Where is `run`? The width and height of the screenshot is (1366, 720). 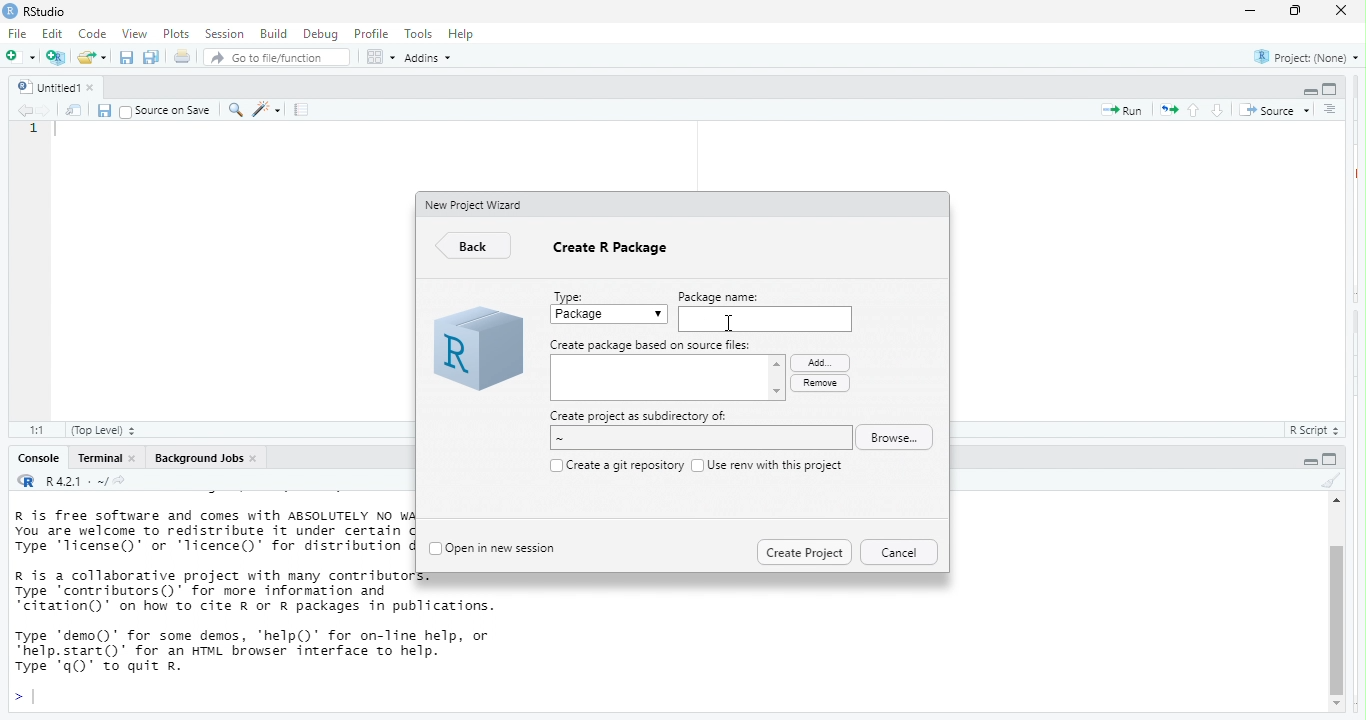 run is located at coordinates (1118, 112).